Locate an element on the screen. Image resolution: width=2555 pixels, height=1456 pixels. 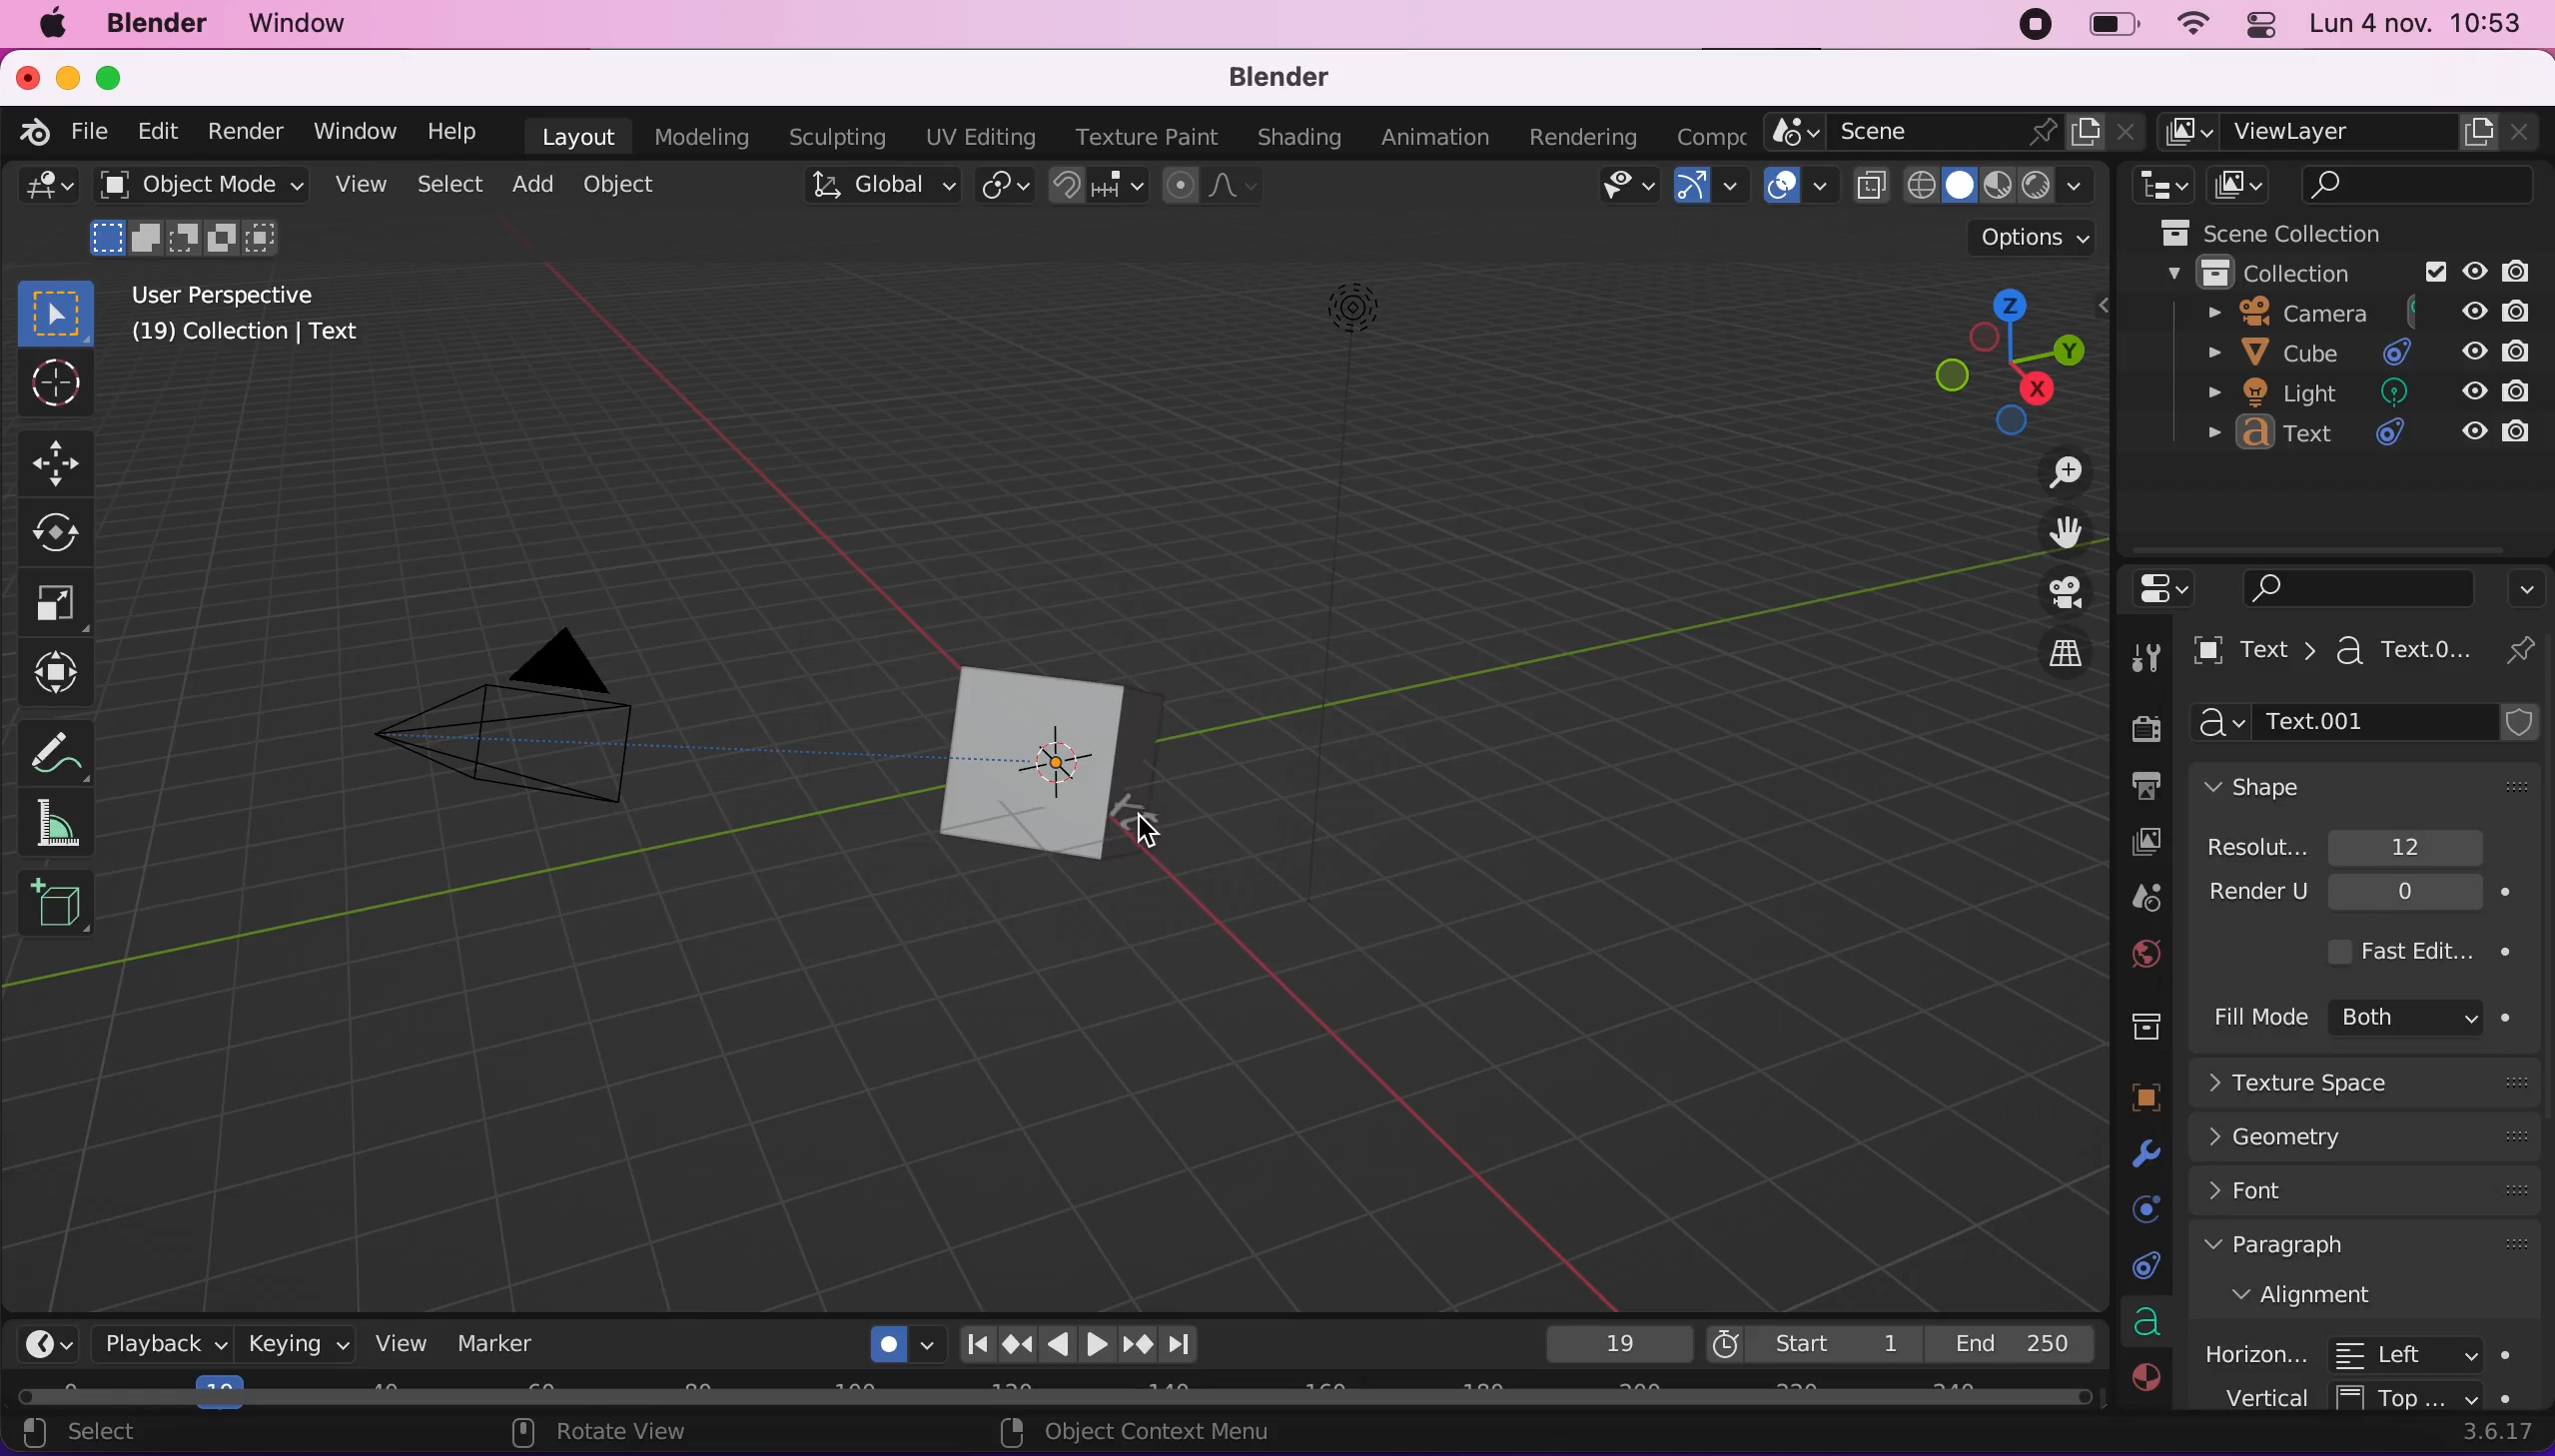
resolution is located at coordinates (2360, 848).